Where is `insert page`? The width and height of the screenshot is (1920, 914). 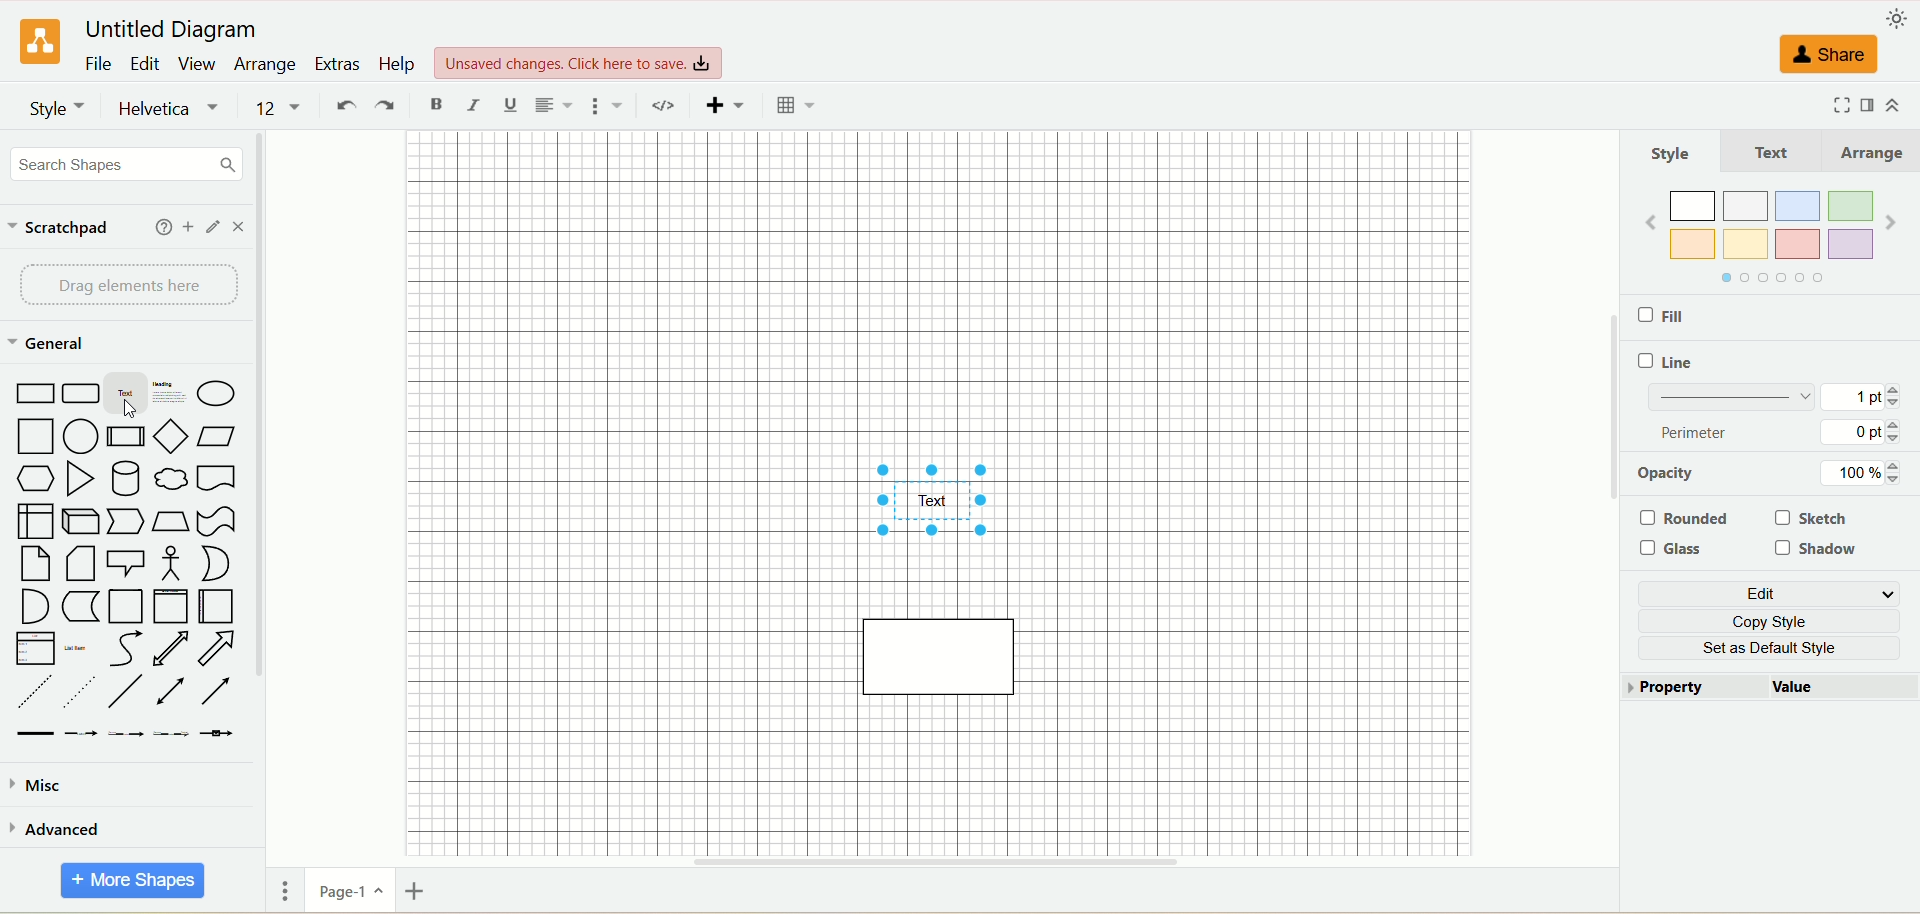
insert page is located at coordinates (413, 894).